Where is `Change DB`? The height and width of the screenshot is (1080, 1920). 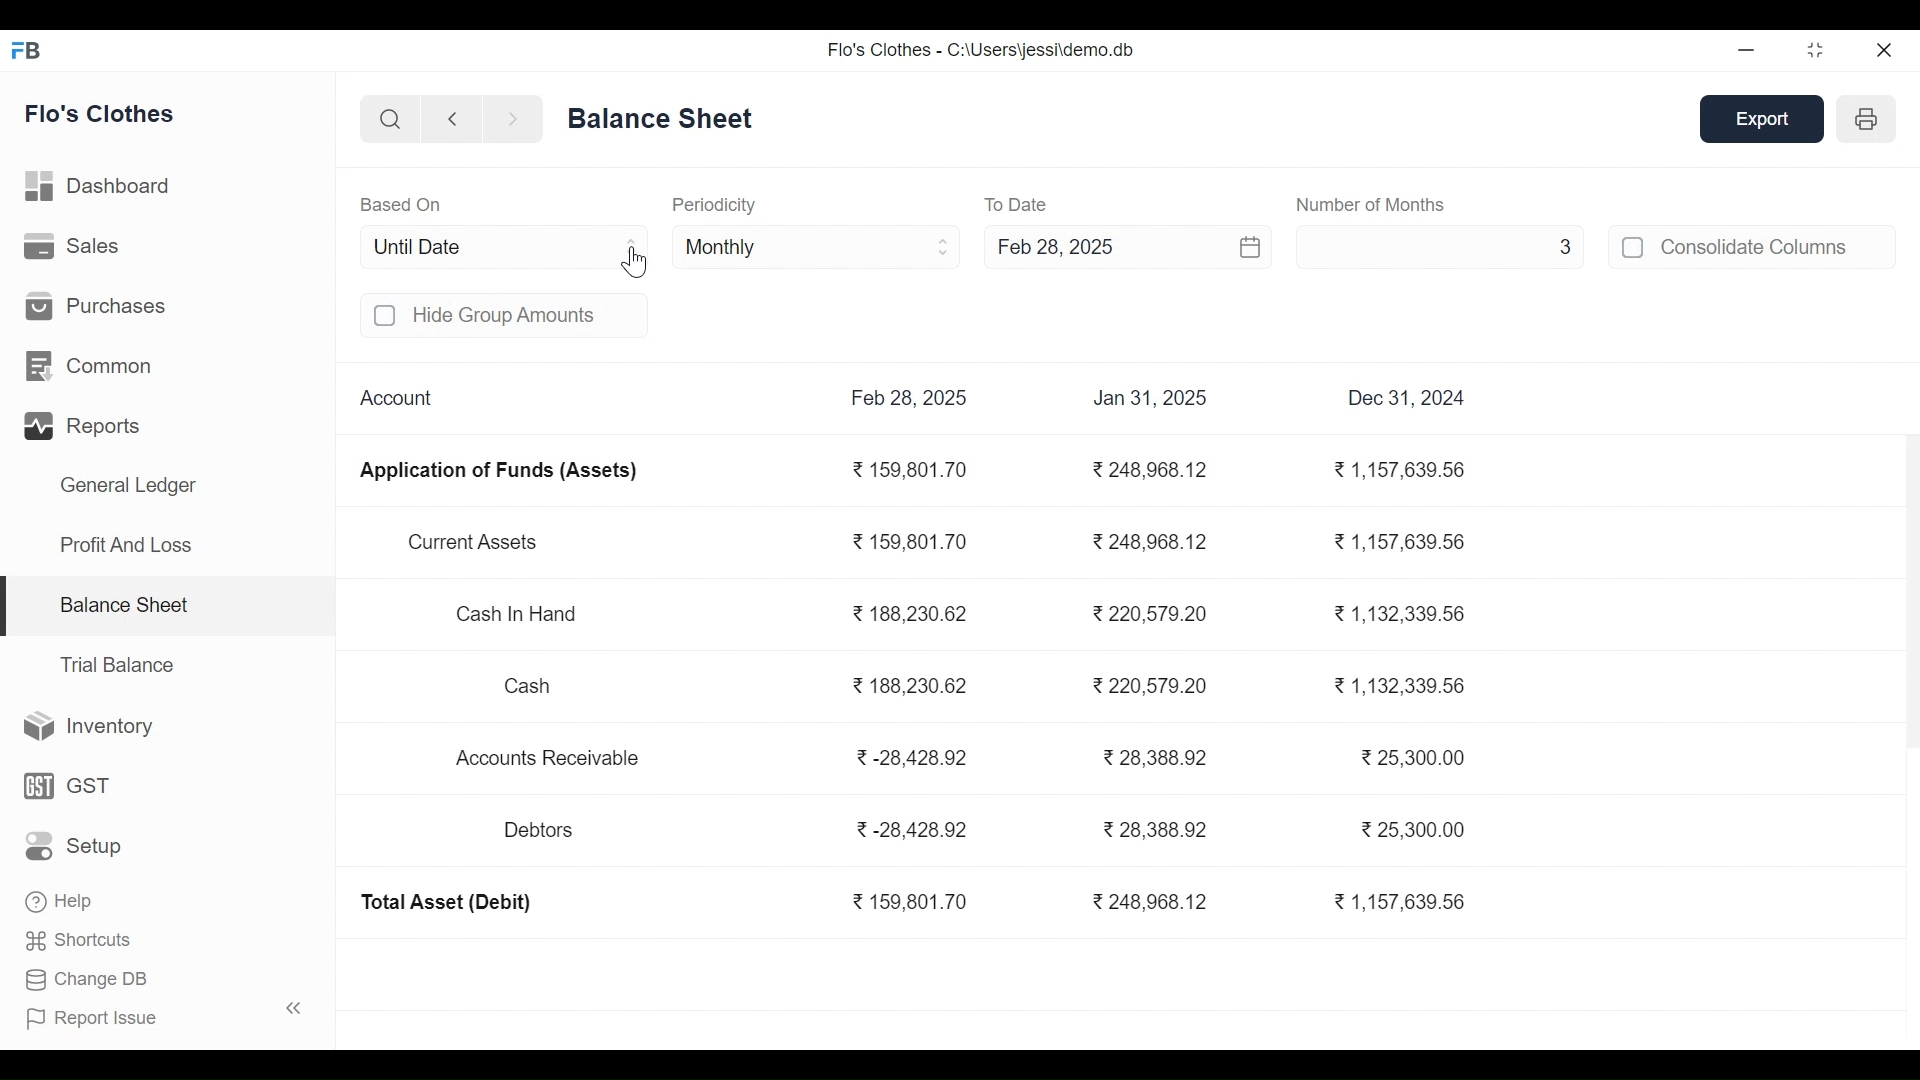 Change DB is located at coordinates (87, 976).